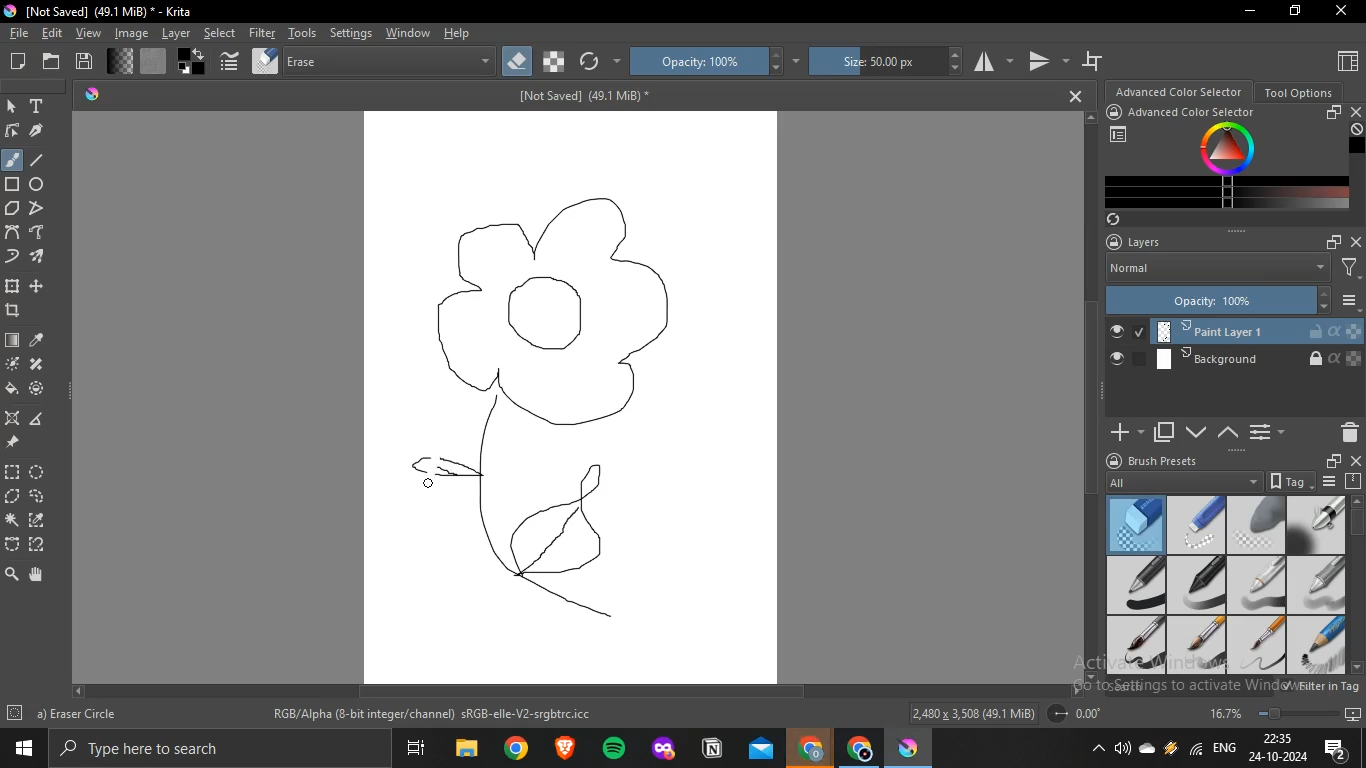 The width and height of the screenshot is (1366, 768). What do you see at coordinates (1357, 574) in the screenshot?
I see `Scrollbar` at bounding box center [1357, 574].